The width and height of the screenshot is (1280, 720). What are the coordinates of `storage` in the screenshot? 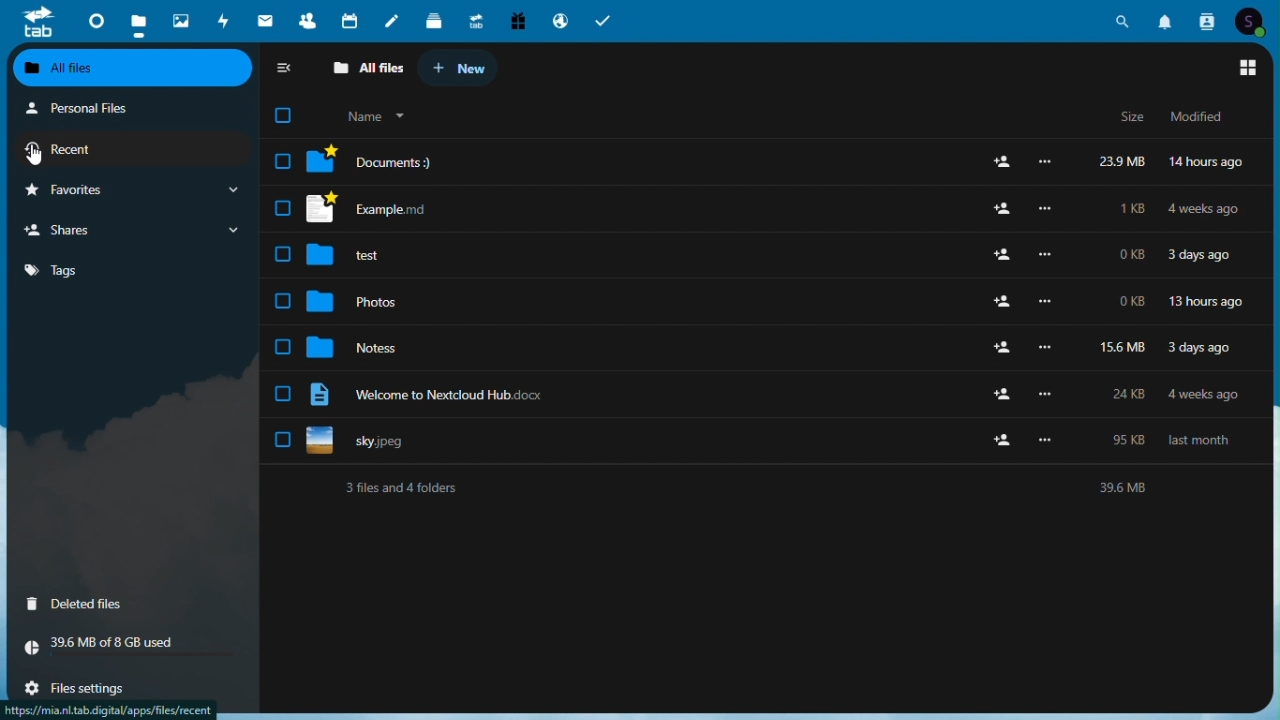 It's located at (131, 650).